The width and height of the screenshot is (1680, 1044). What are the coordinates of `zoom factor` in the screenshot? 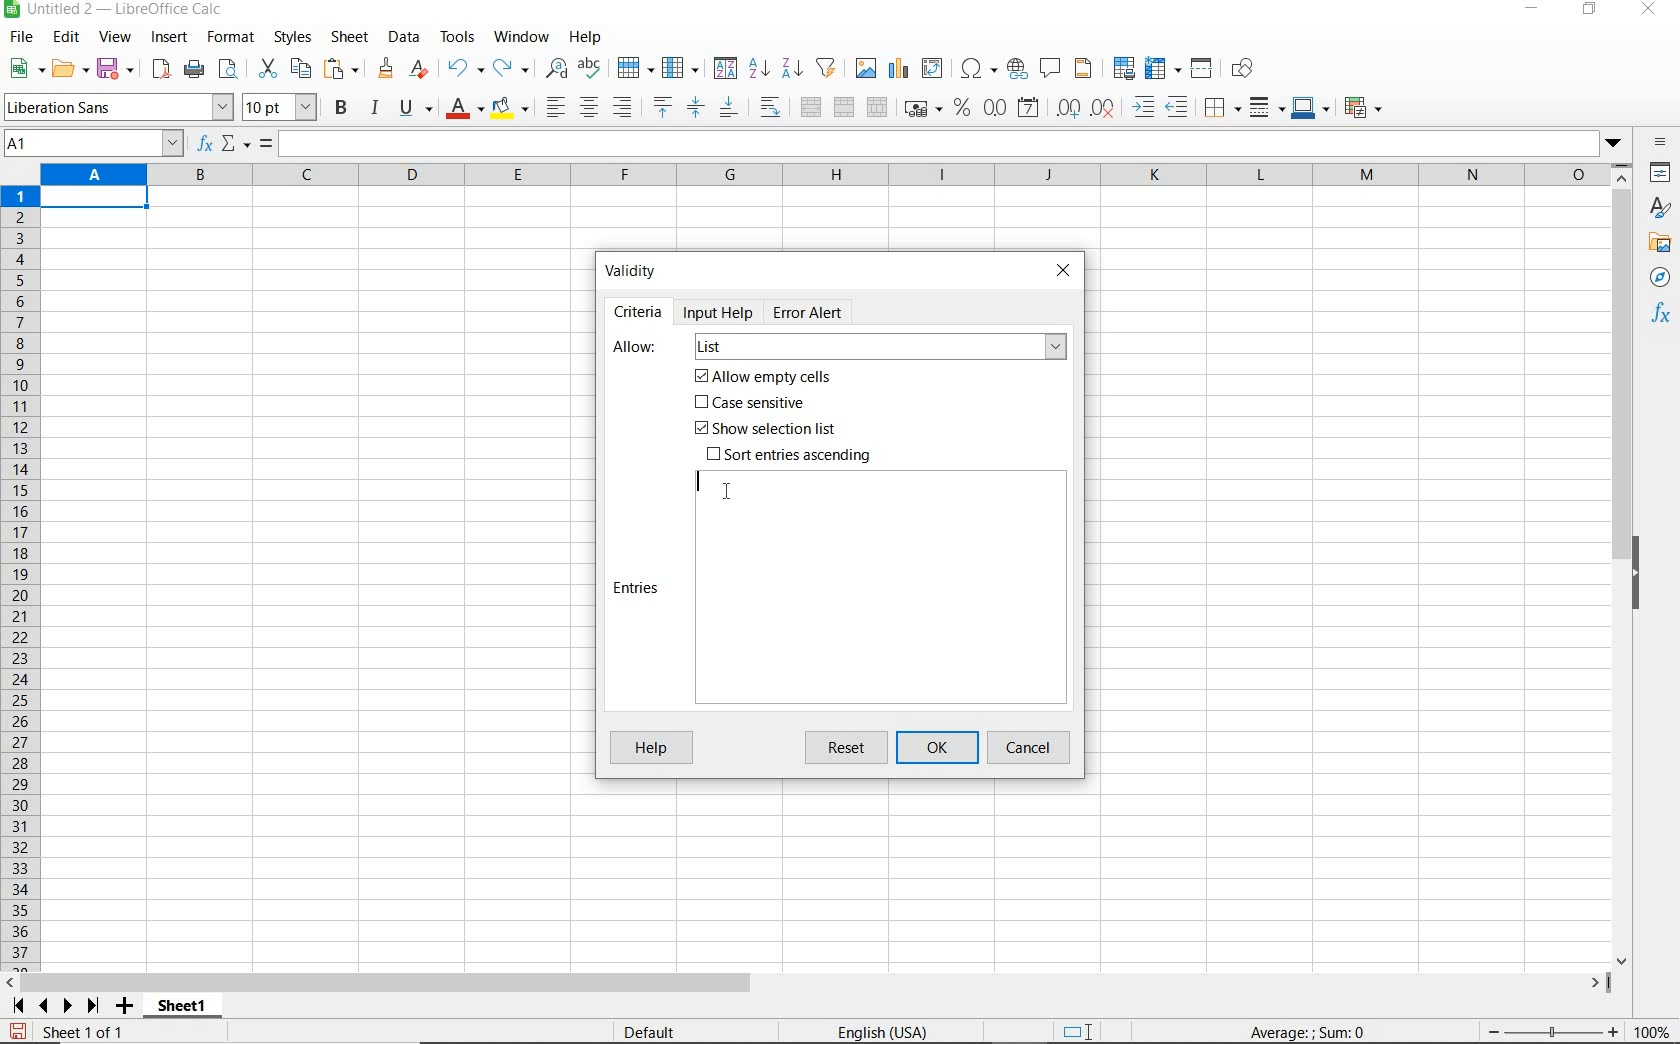 It's located at (1653, 1031).